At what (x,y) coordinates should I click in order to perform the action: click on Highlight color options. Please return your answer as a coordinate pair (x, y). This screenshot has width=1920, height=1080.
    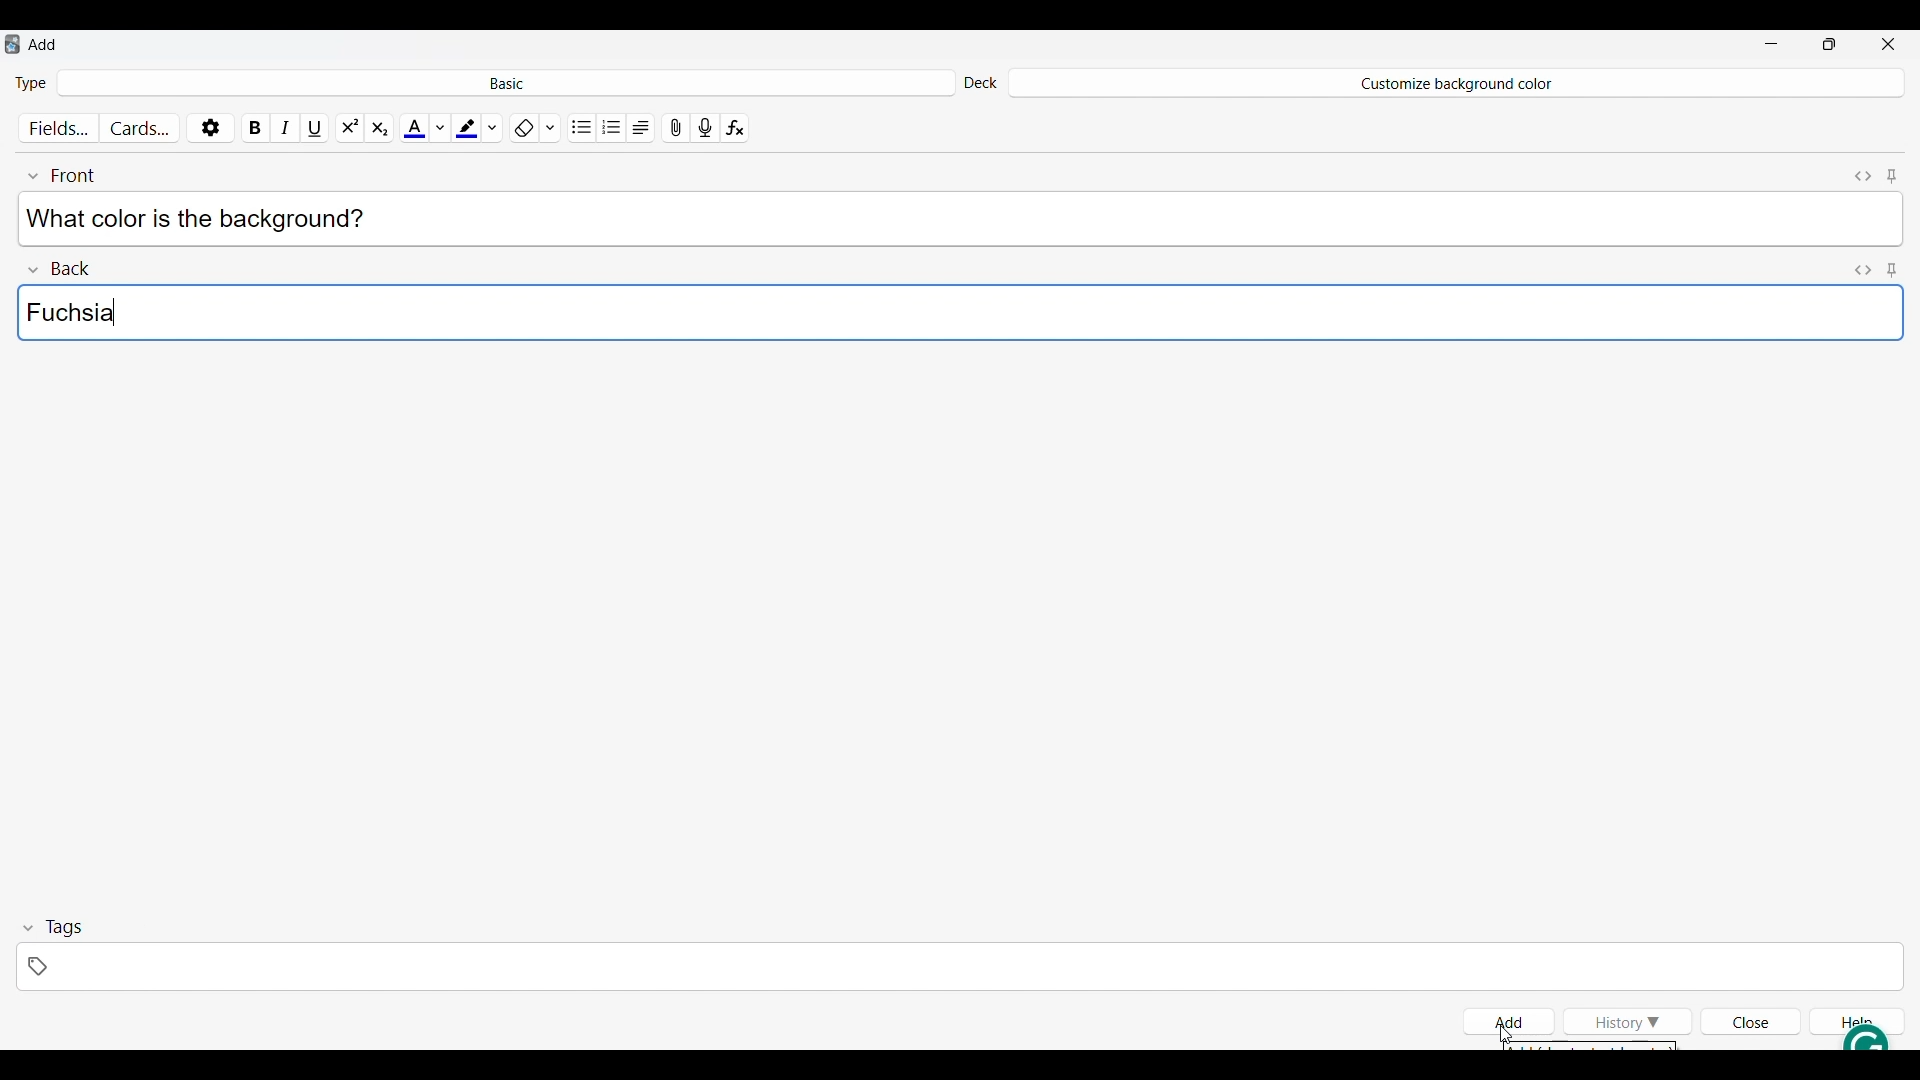
    Looking at the image, I should click on (493, 124).